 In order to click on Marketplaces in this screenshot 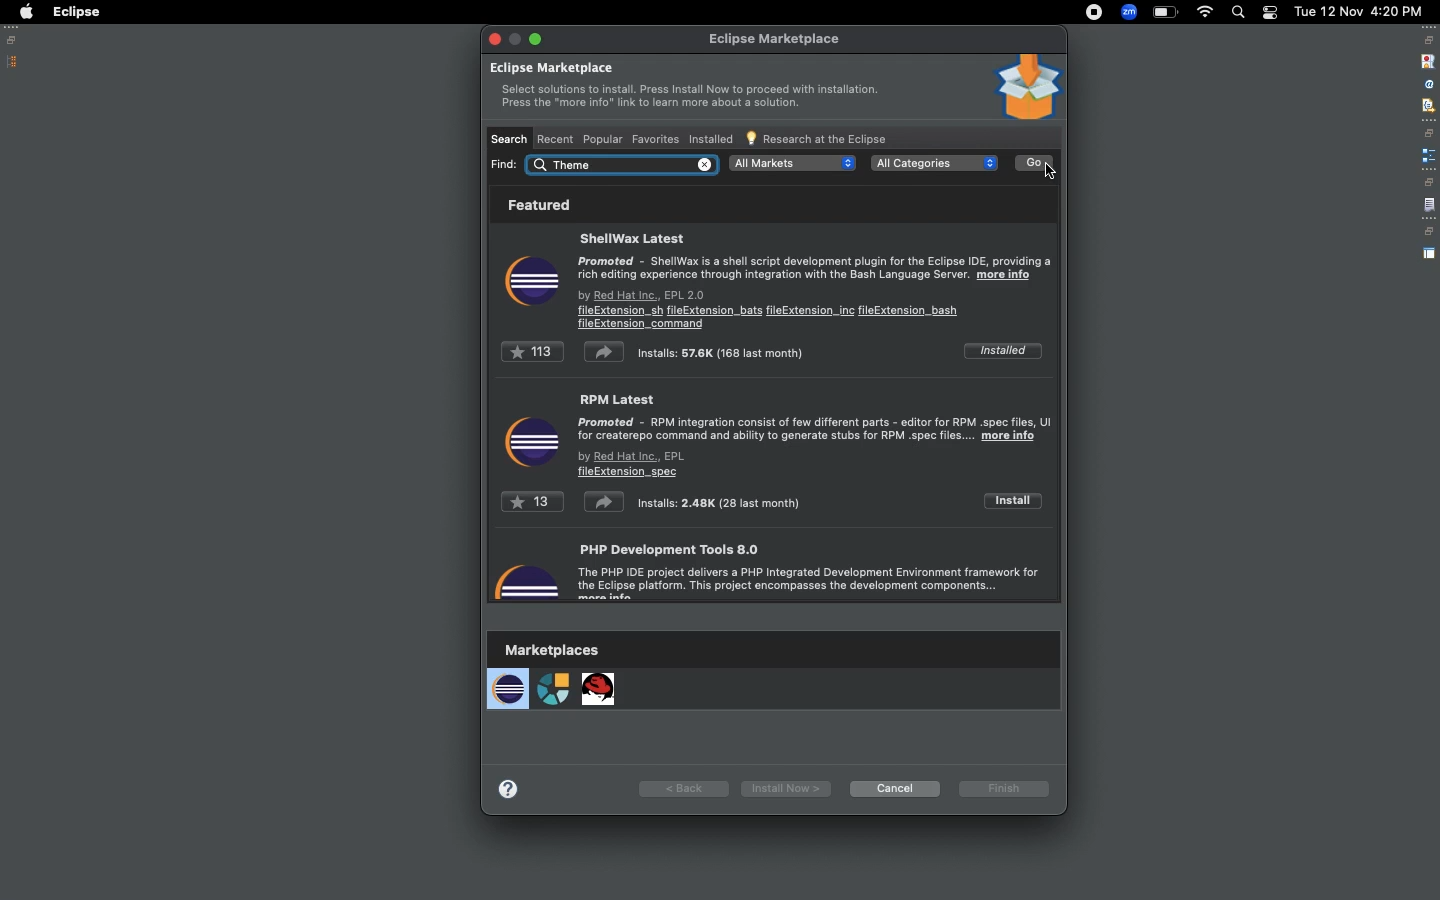, I will do `click(554, 676)`.